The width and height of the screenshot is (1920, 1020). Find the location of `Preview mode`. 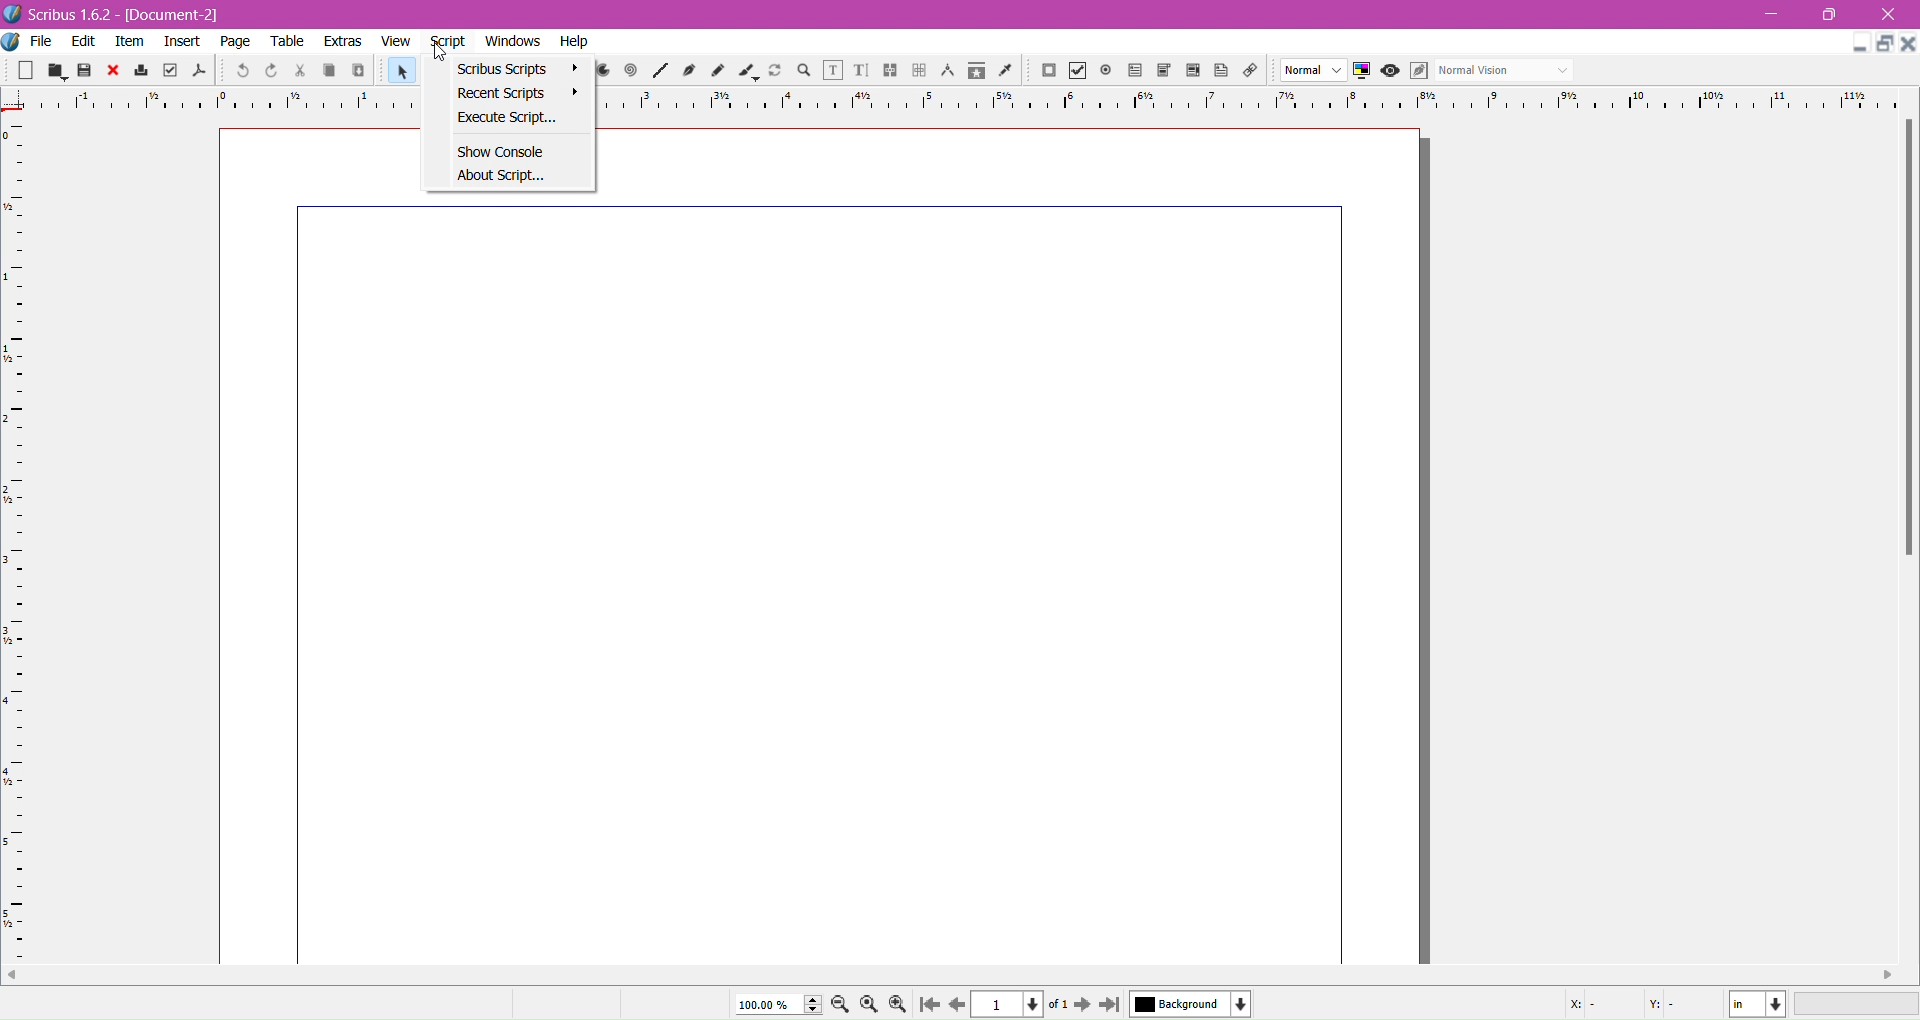

Preview mode is located at coordinates (1389, 70).